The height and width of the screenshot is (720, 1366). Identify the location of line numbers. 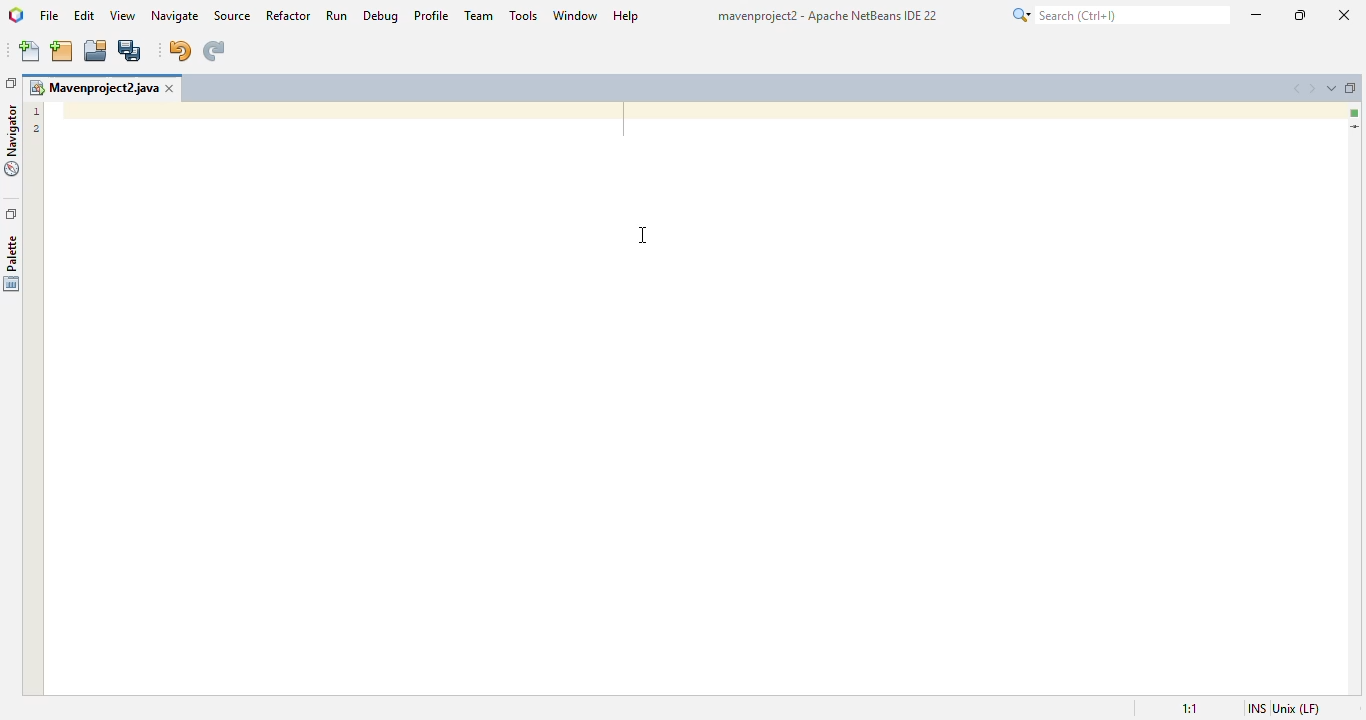
(36, 121).